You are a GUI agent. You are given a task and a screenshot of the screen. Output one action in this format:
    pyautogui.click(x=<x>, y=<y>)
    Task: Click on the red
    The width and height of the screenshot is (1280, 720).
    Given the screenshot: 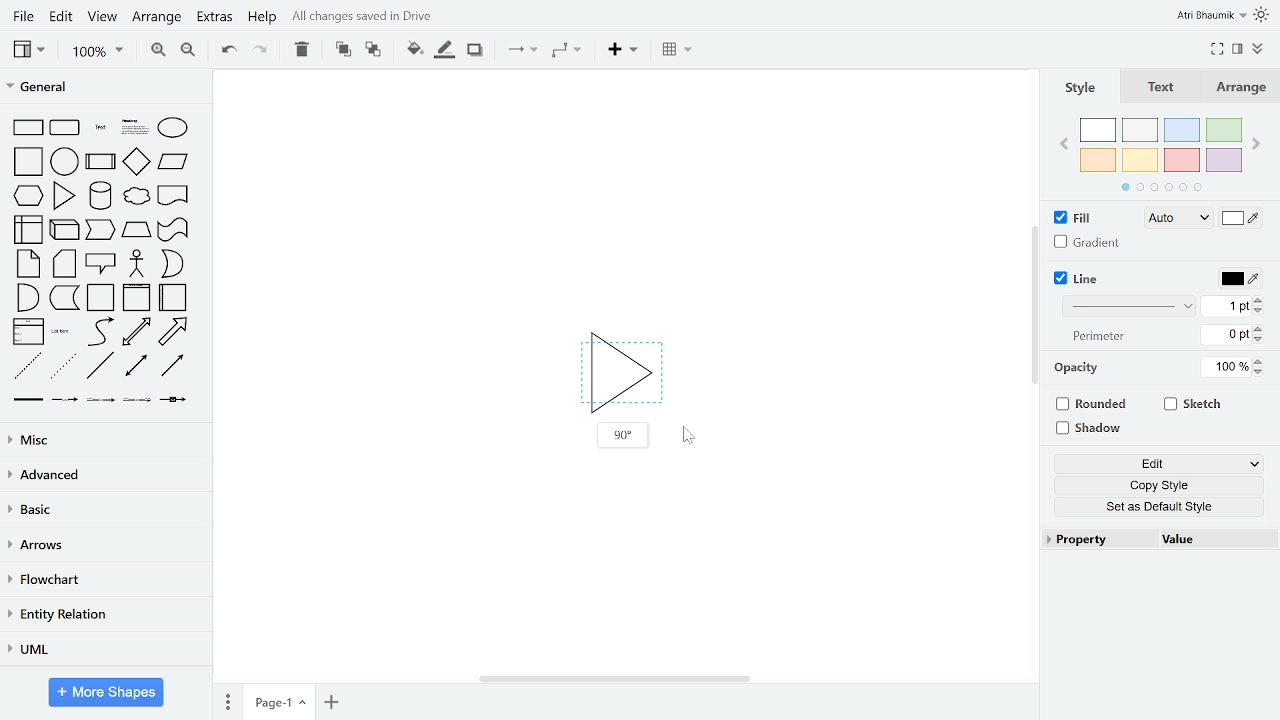 What is the action you would take?
    pyautogui.click(x=1181, y=161)
    